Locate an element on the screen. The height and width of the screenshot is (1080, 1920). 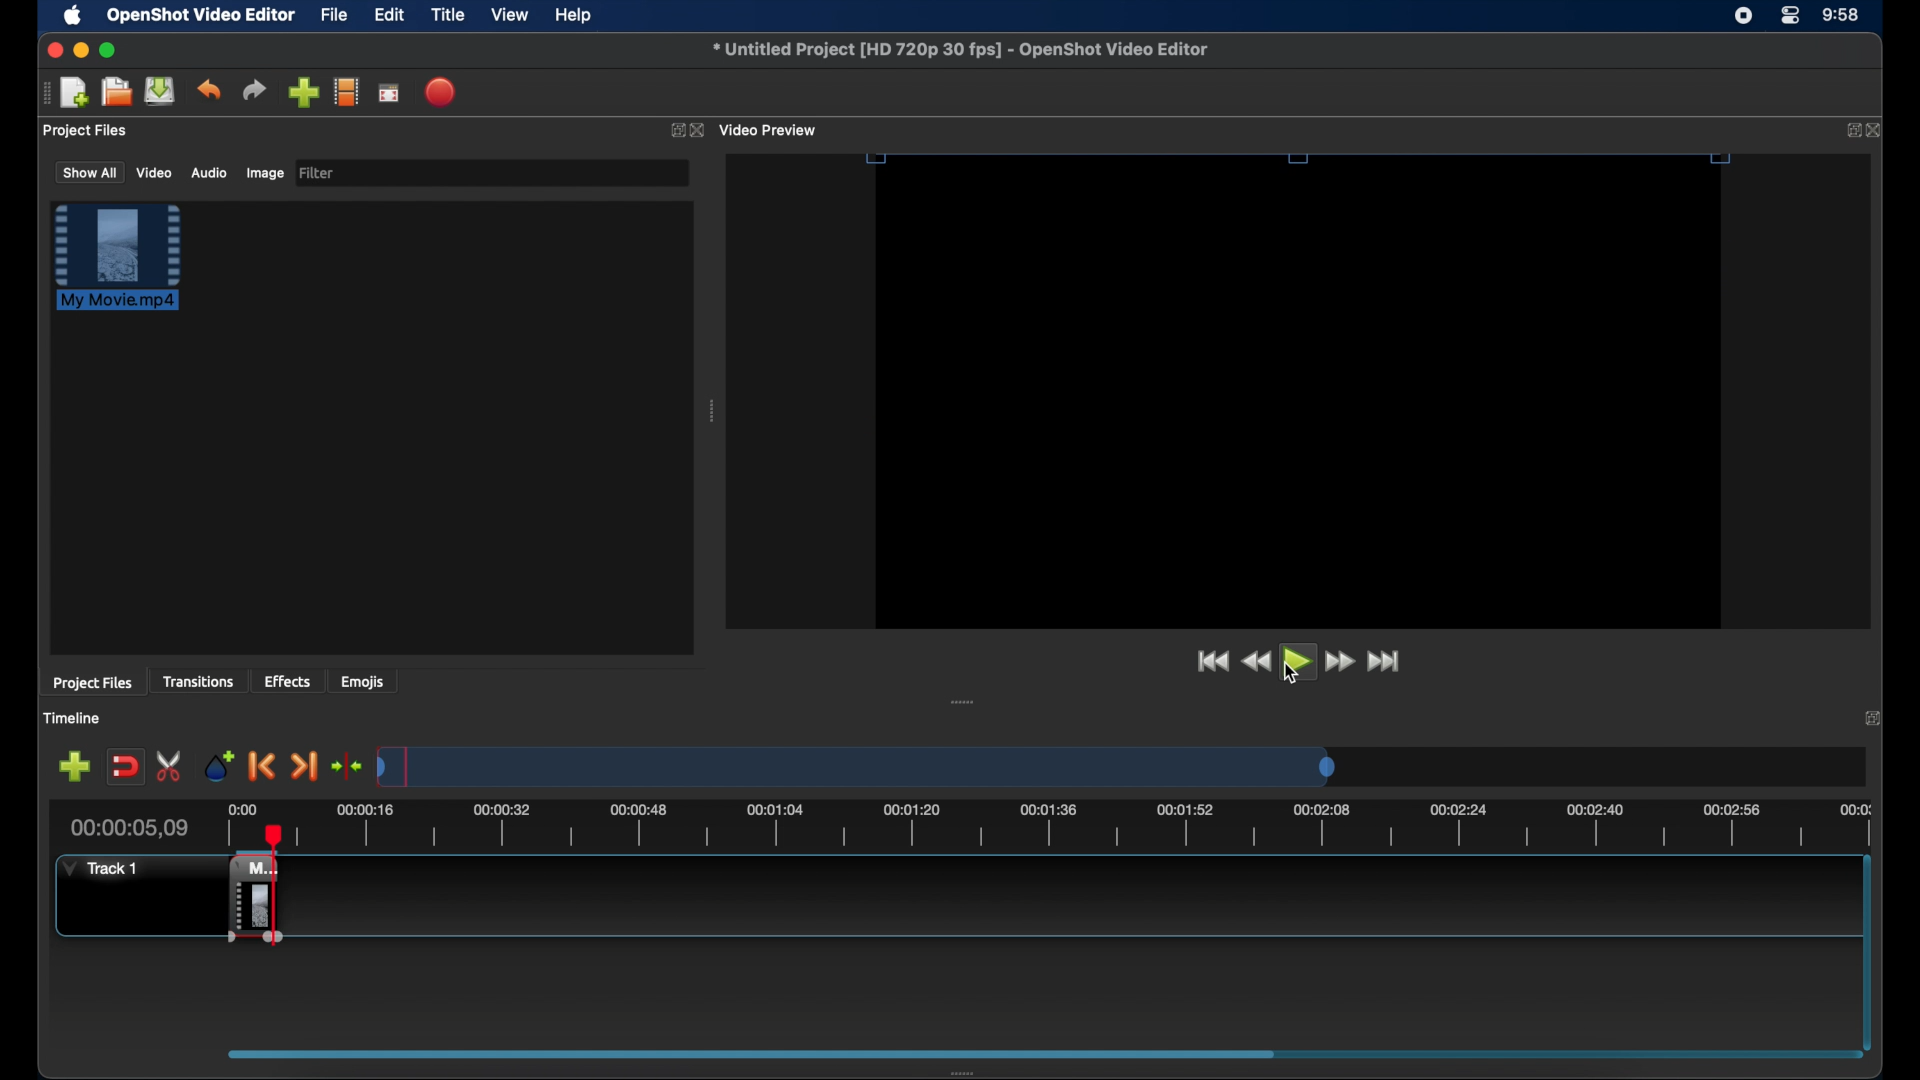
timeline scale is located at coordinates (863, 766).